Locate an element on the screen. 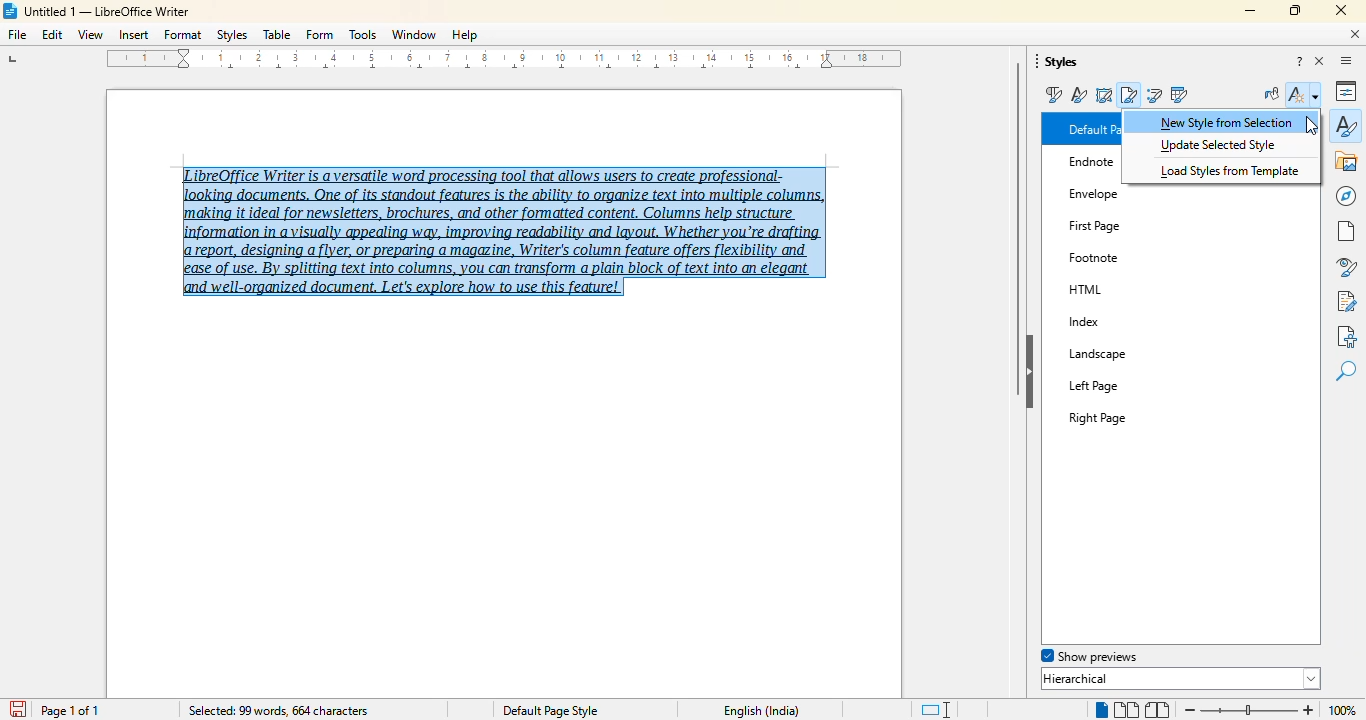 This screenshot has width=1366, height=720. Untitled 1 -- LibreOffice Writer is located at coordinates (110, 13).